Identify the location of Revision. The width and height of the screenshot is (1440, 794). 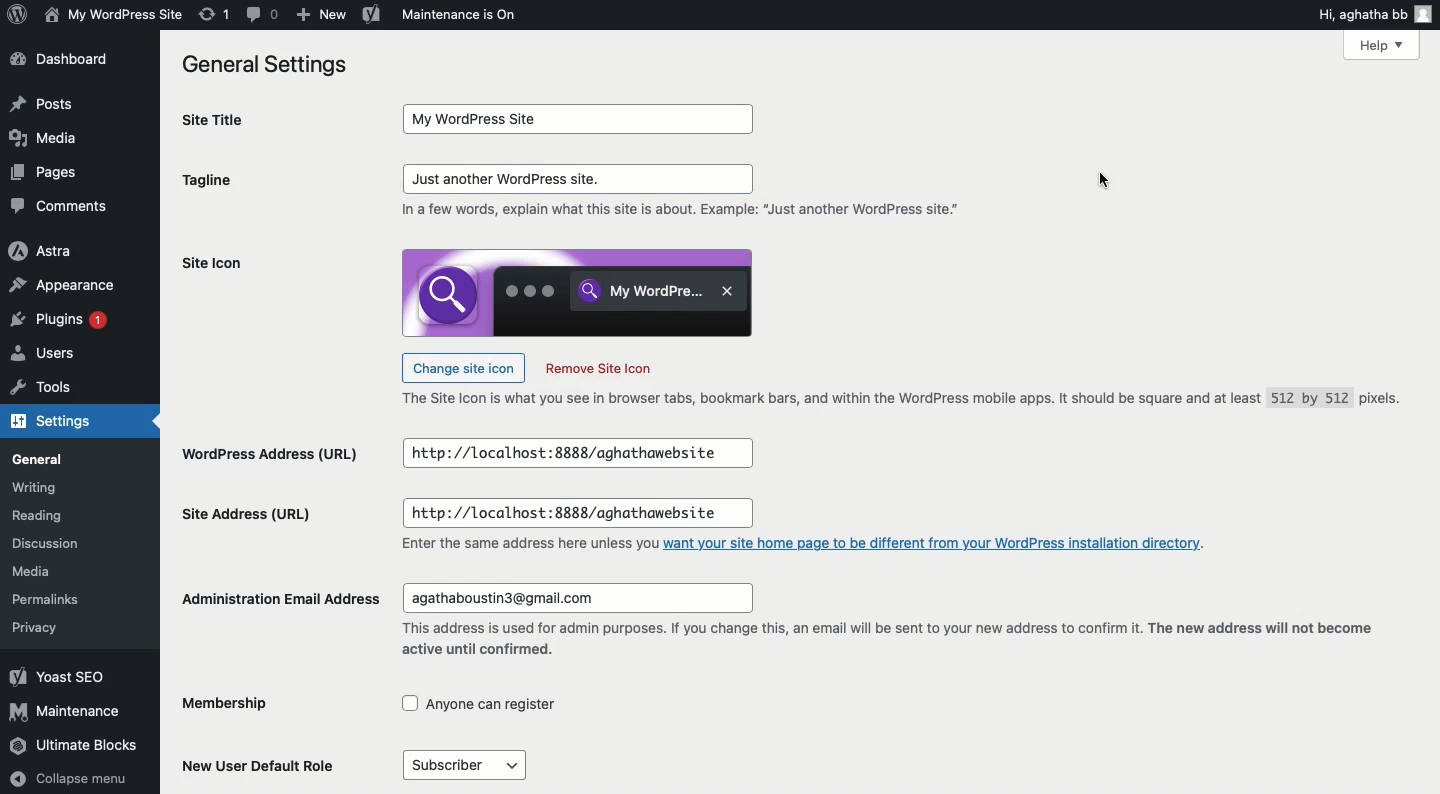
(215, 14).